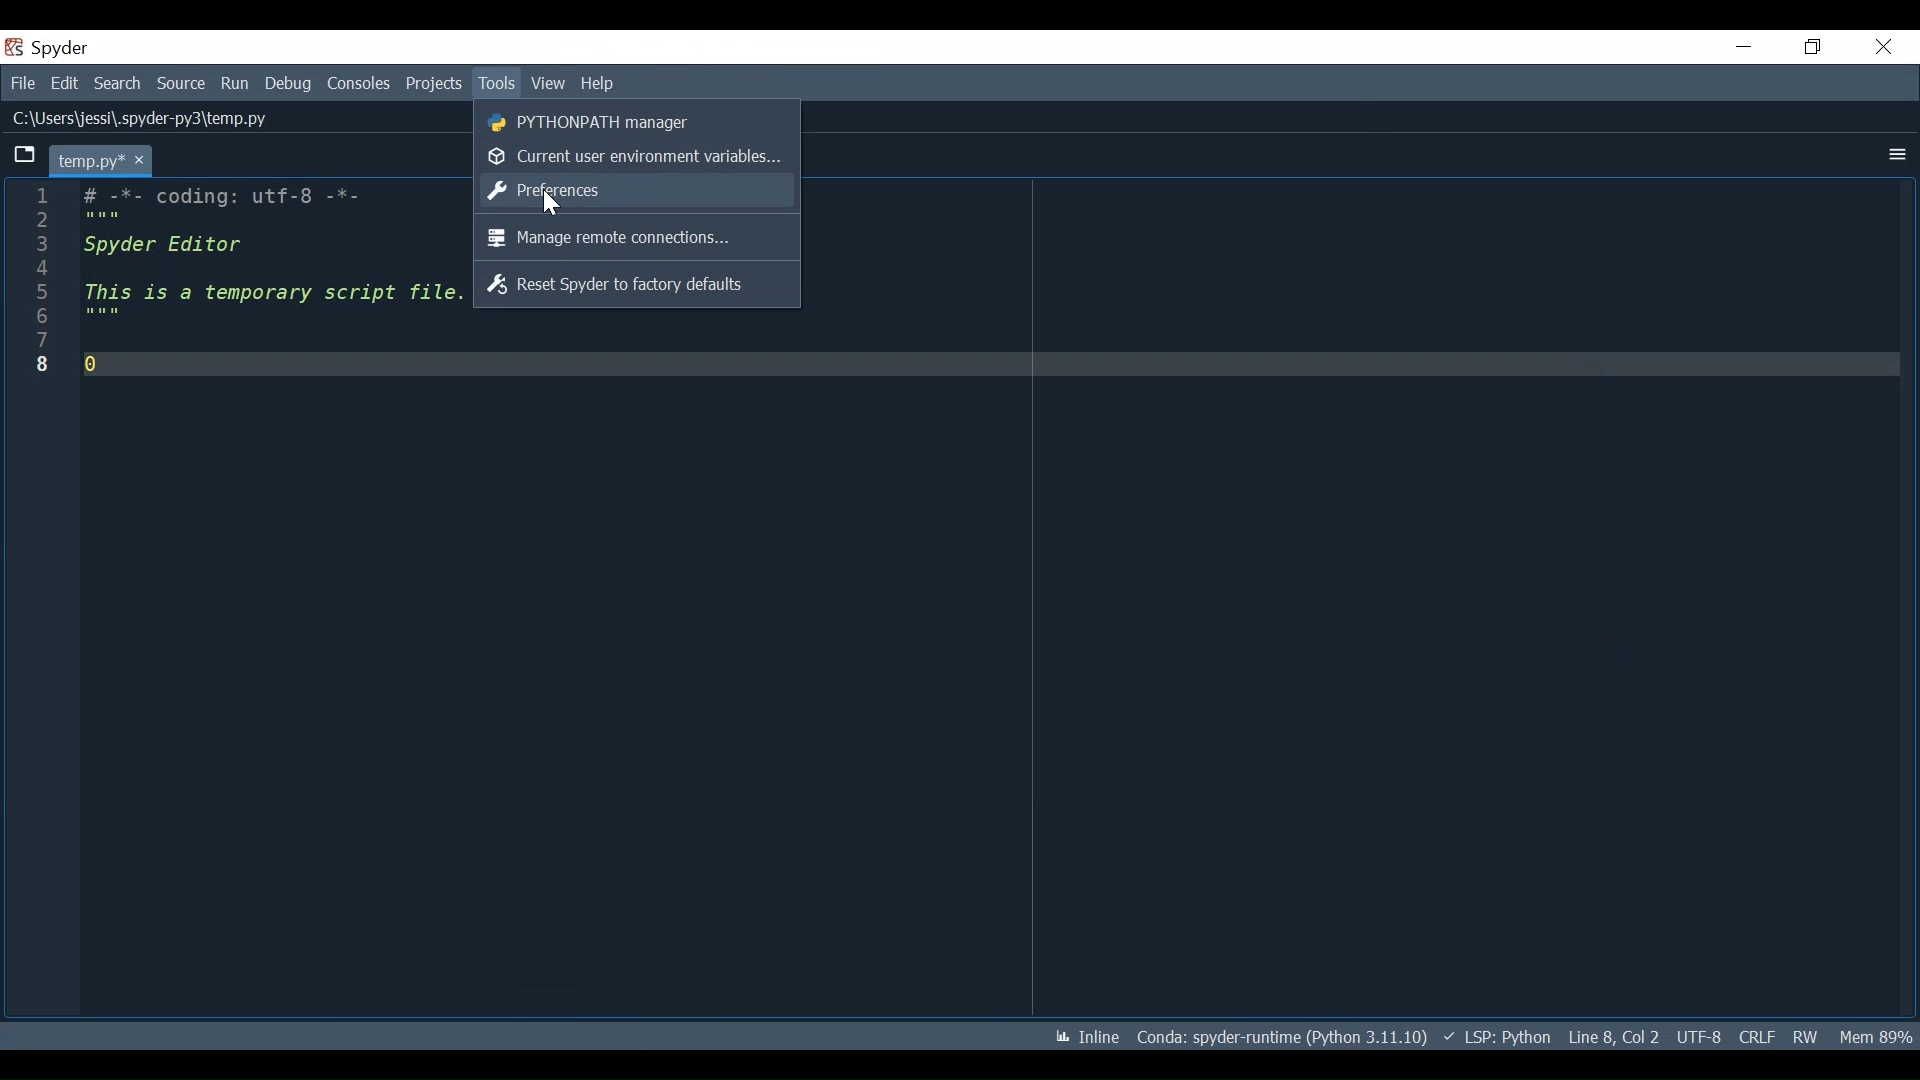 This screenshot has height=1080, width=1920. Describe the element at coordinates (639, 123) in the screenshot. I see `PYTHONPATH Manager` at that location.